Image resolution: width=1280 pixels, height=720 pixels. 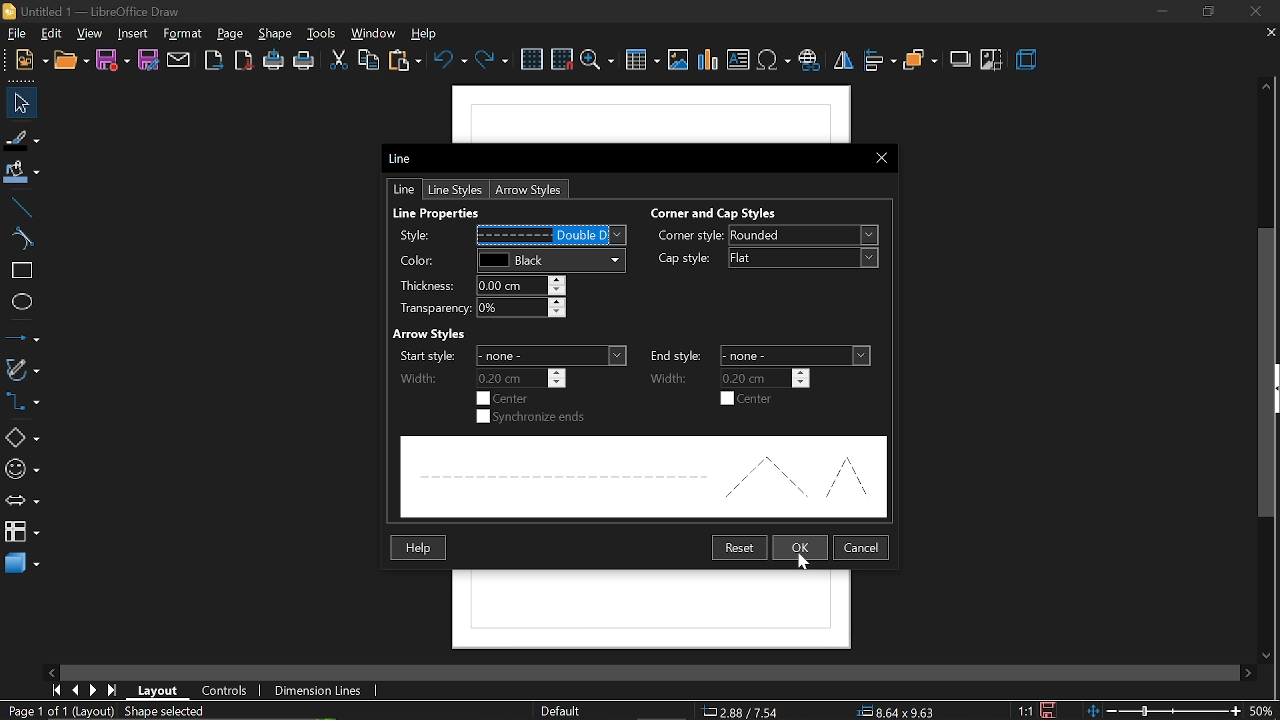 What do you see at coordinates (679, 61) in the screenshot?
I see `insert image` at bounding box center [679, 61].